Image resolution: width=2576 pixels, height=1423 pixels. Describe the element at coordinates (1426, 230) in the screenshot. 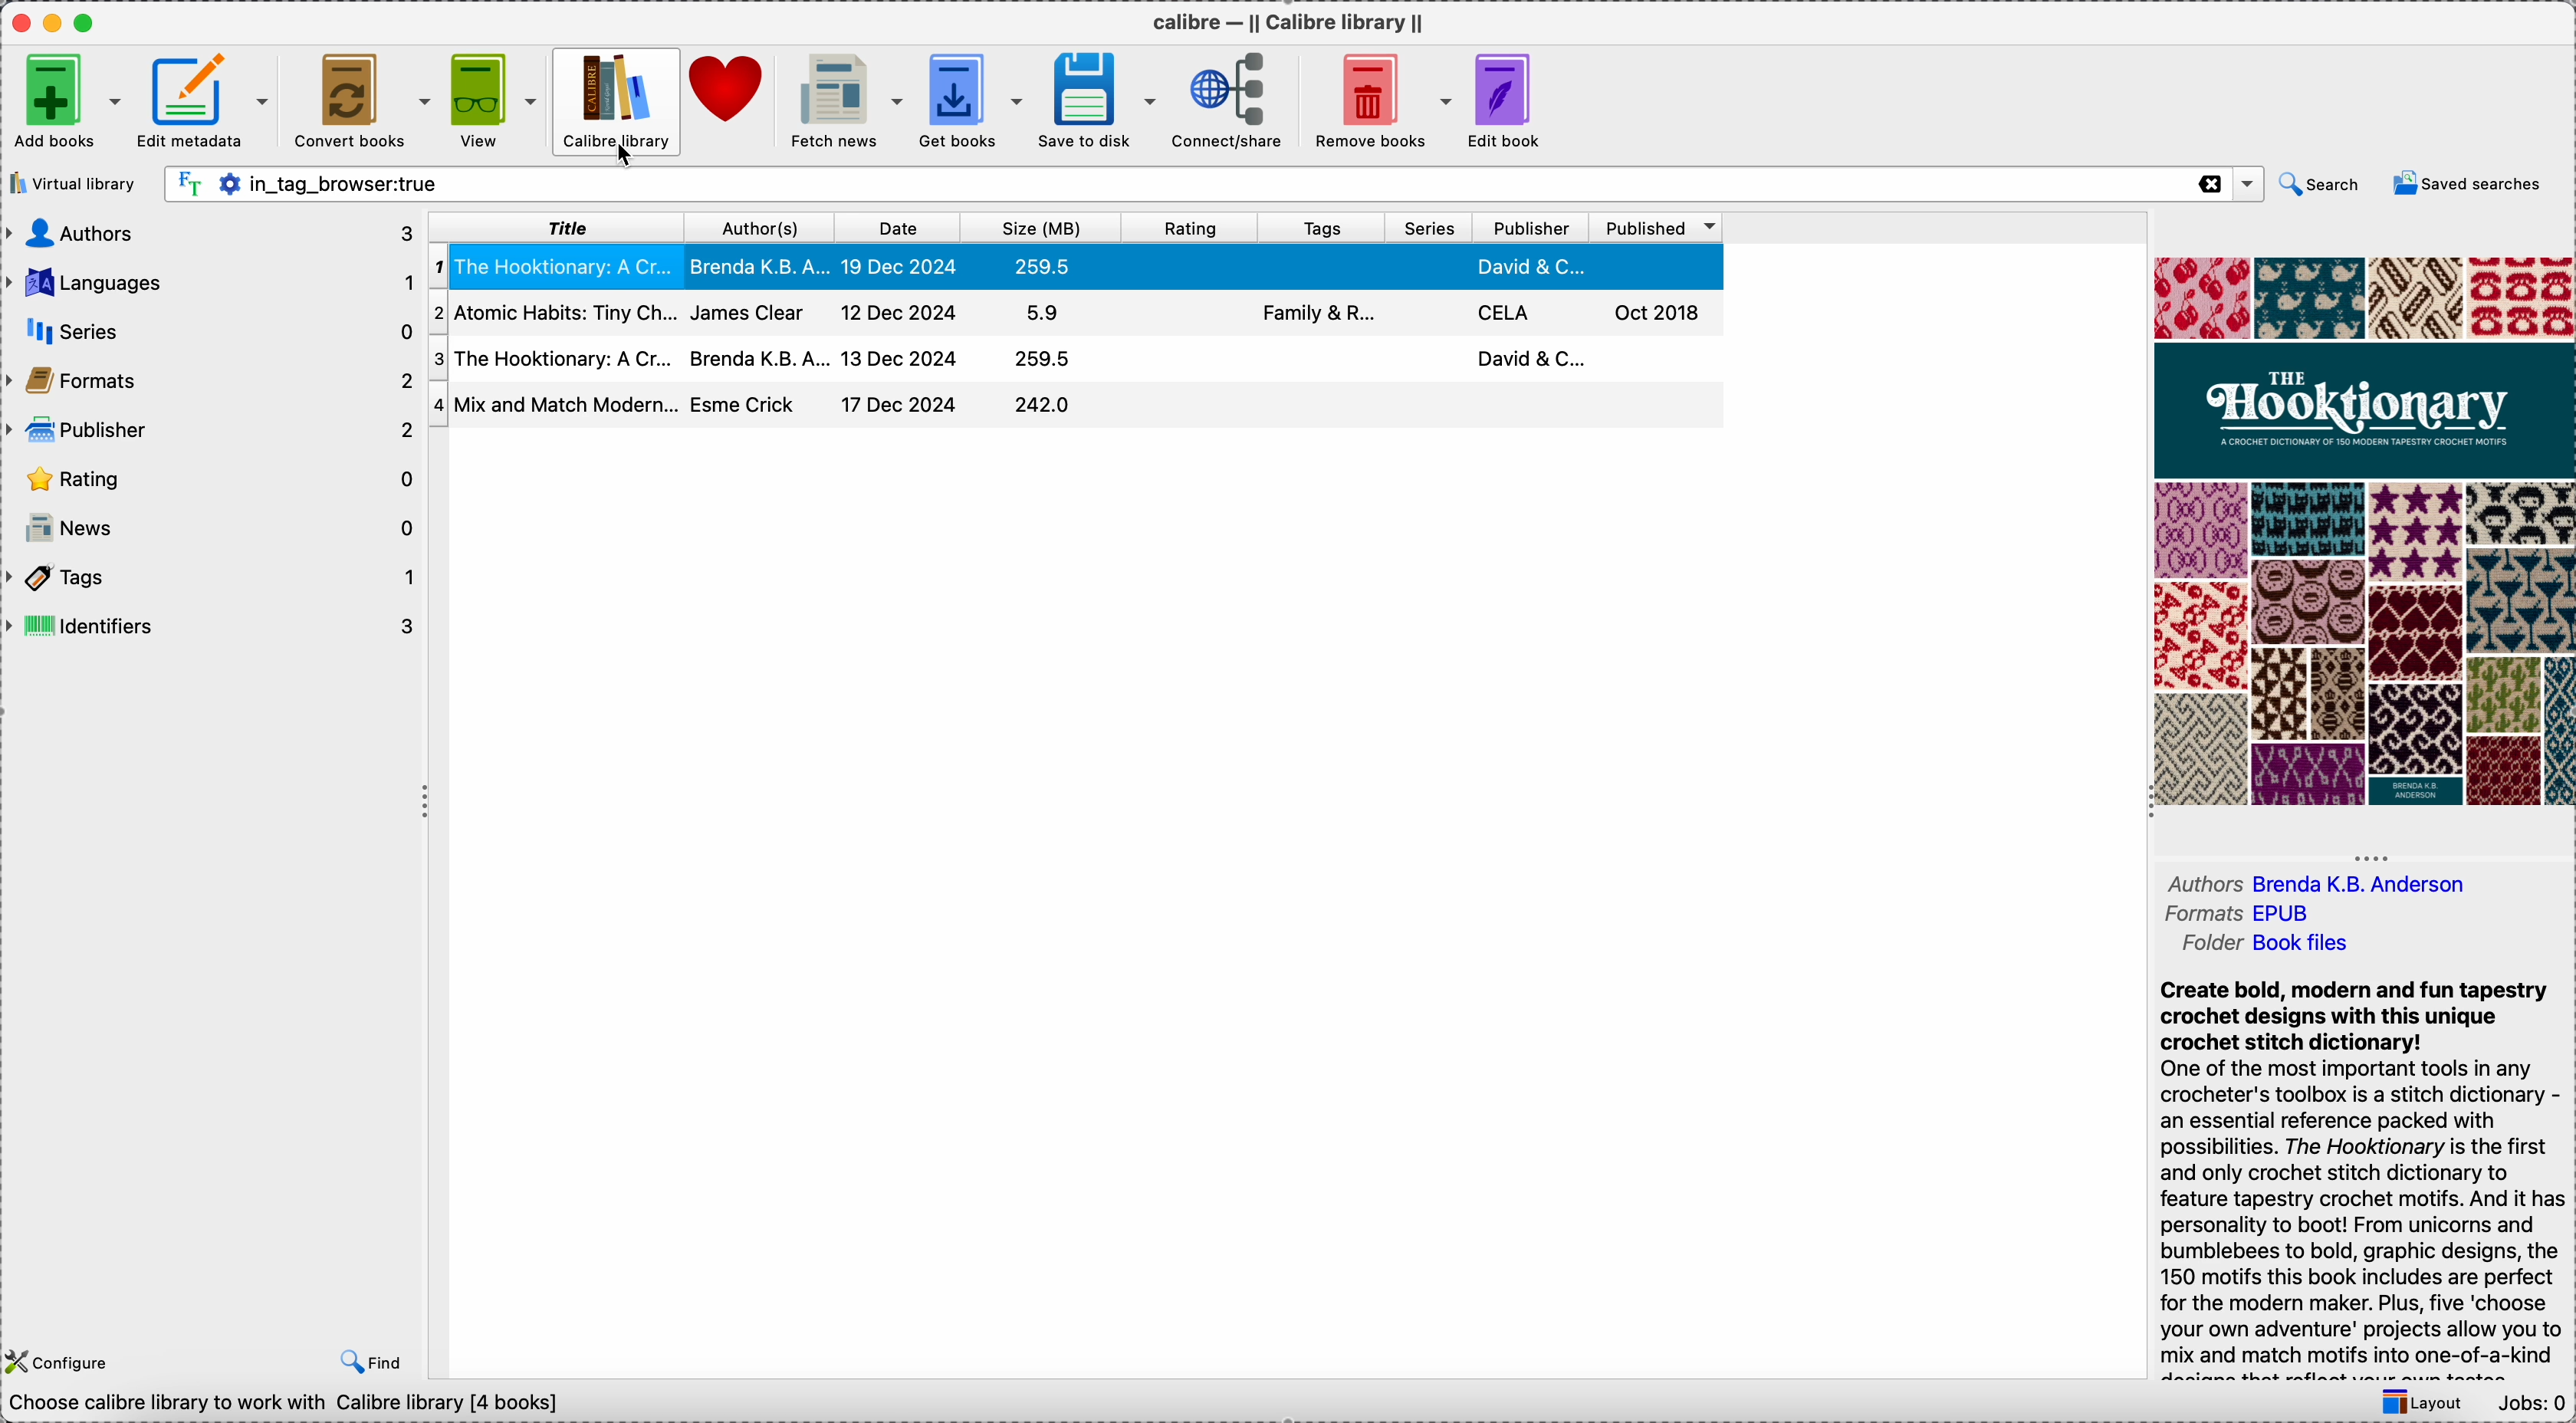

I see `series` at that location.